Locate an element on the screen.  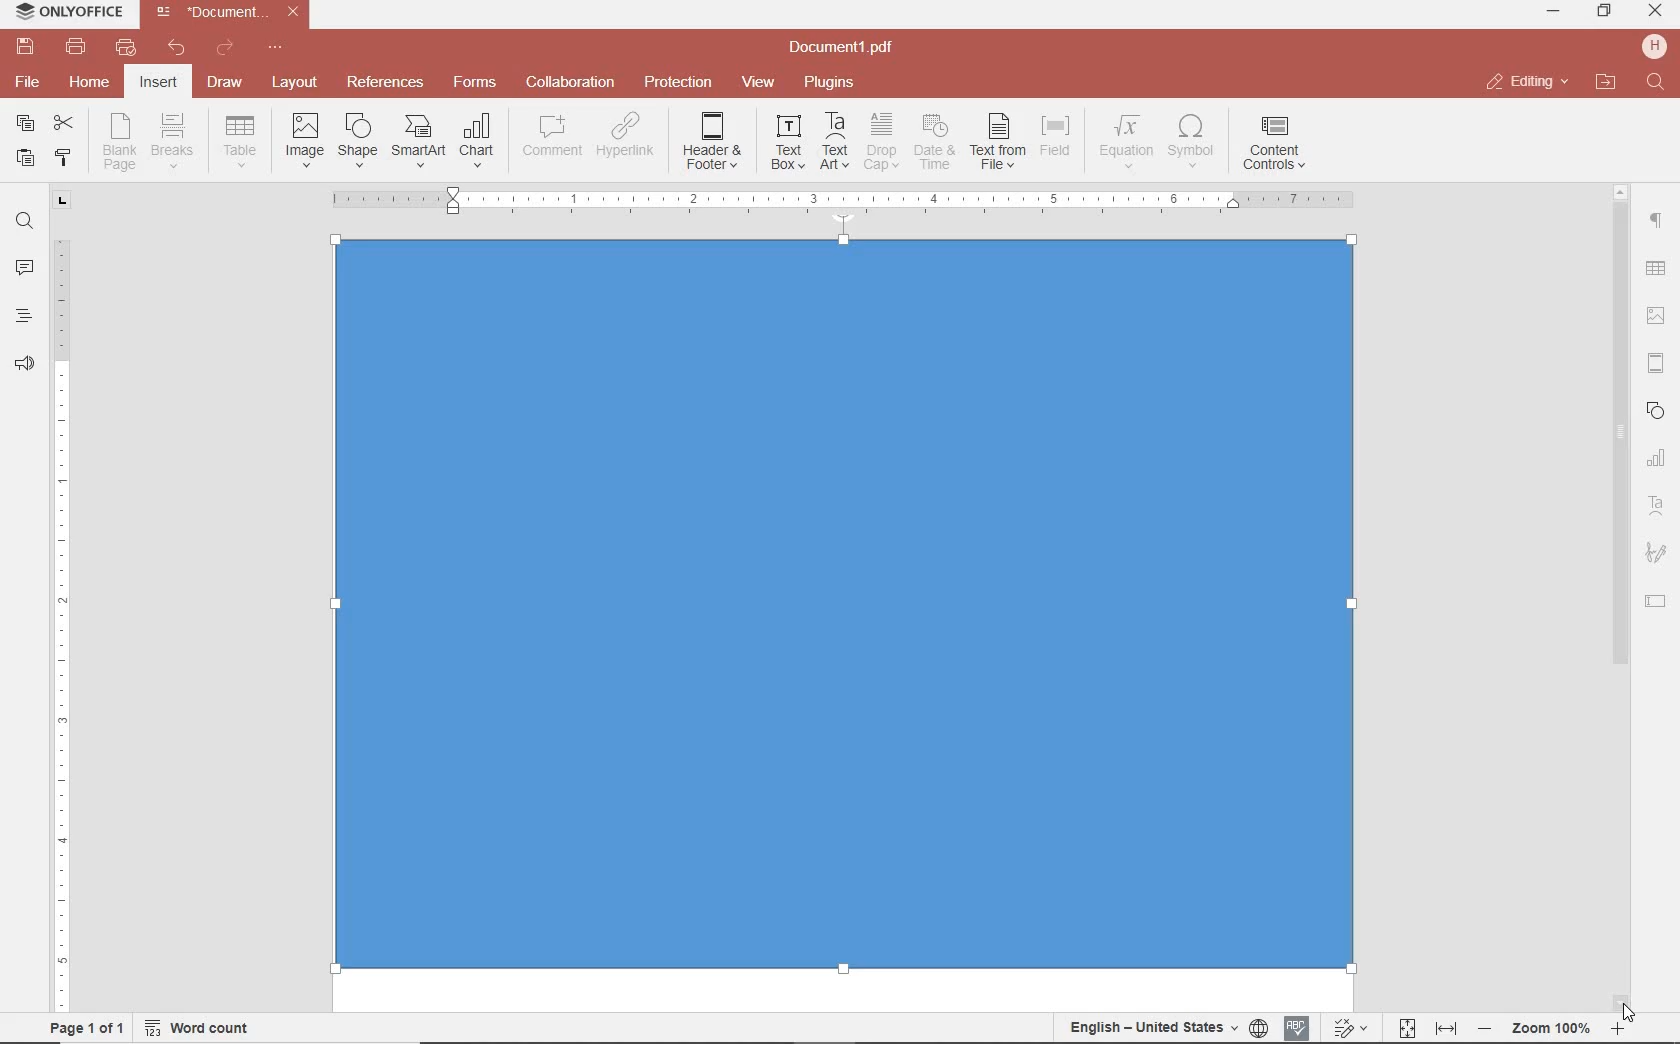
paste is located at coordinates (23, 157).